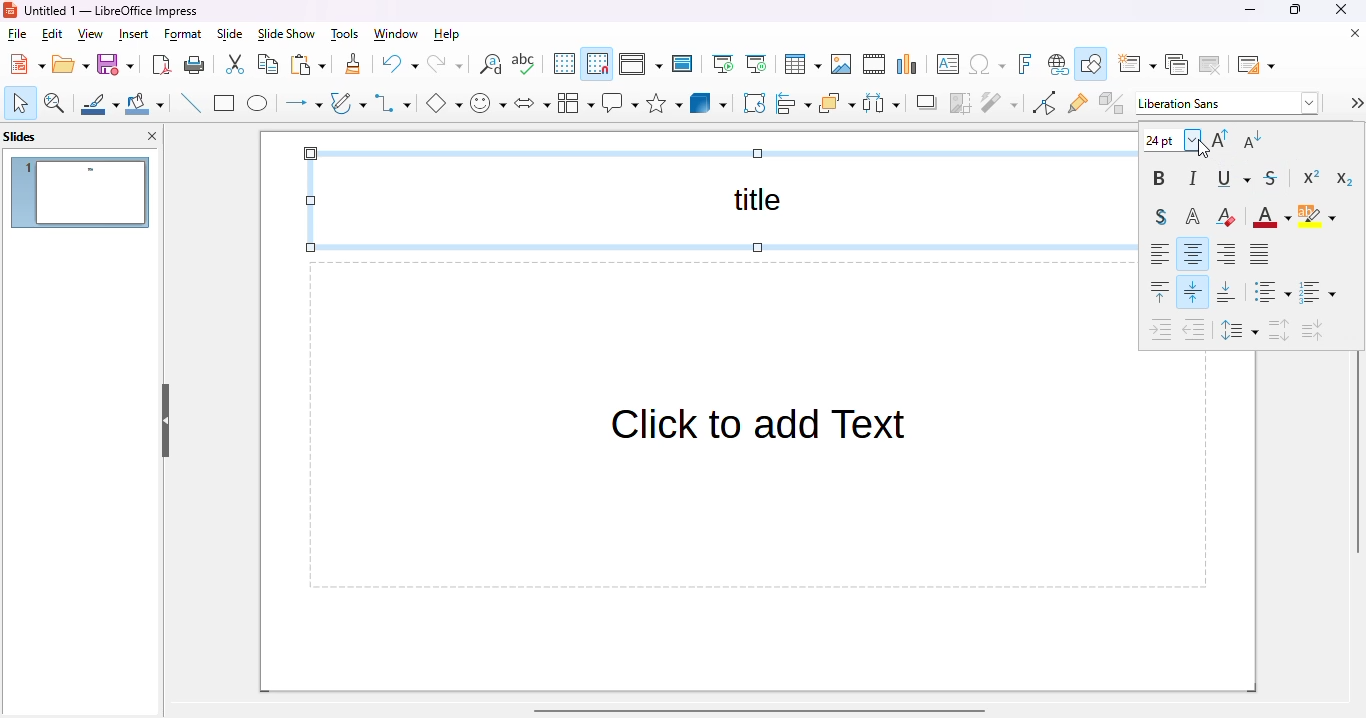  I want to click on slide show, so click(287, 34).